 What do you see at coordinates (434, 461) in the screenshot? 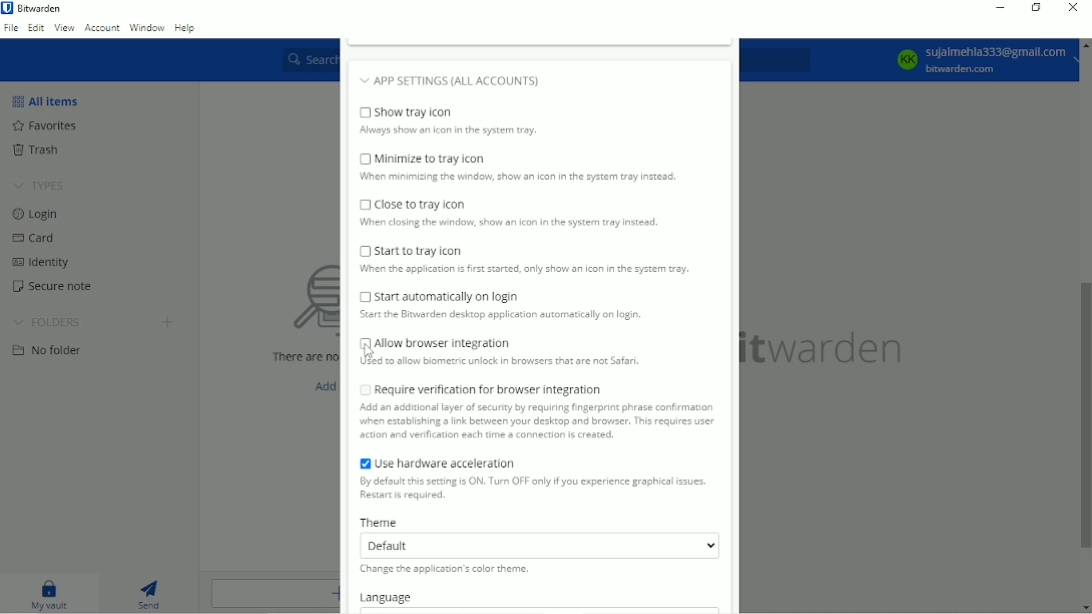
I see `Use hardware acceleration` at bounding box center [434, 461].